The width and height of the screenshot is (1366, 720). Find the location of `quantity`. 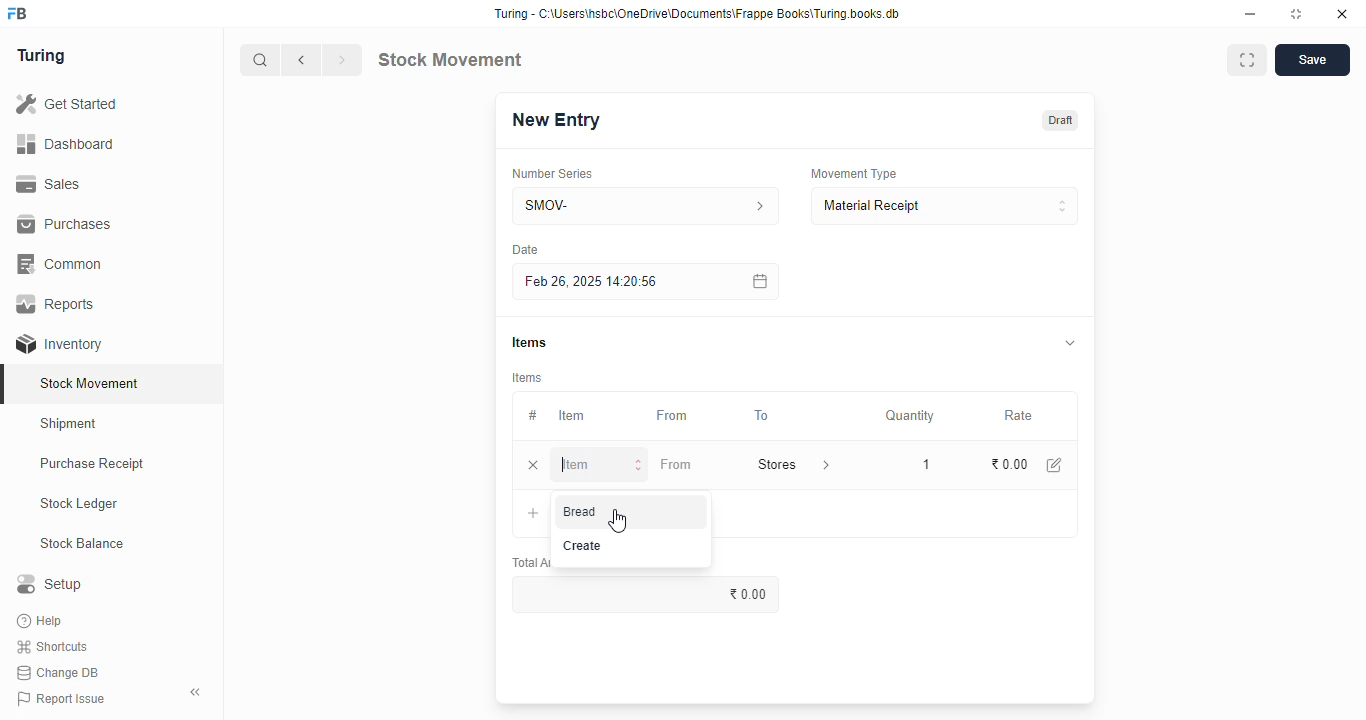

quantity is located at coordinates (910, 416).